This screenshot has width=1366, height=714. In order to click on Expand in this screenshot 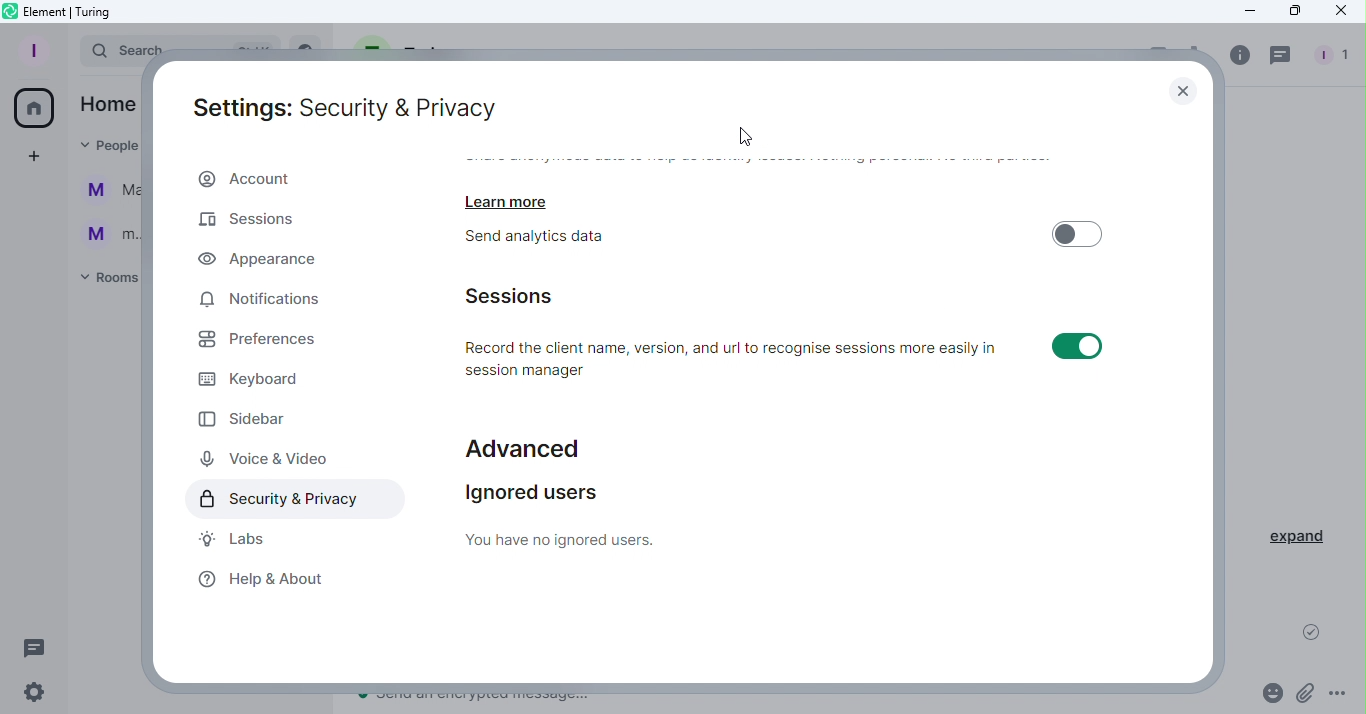, I will do `click(1298, 537)`.